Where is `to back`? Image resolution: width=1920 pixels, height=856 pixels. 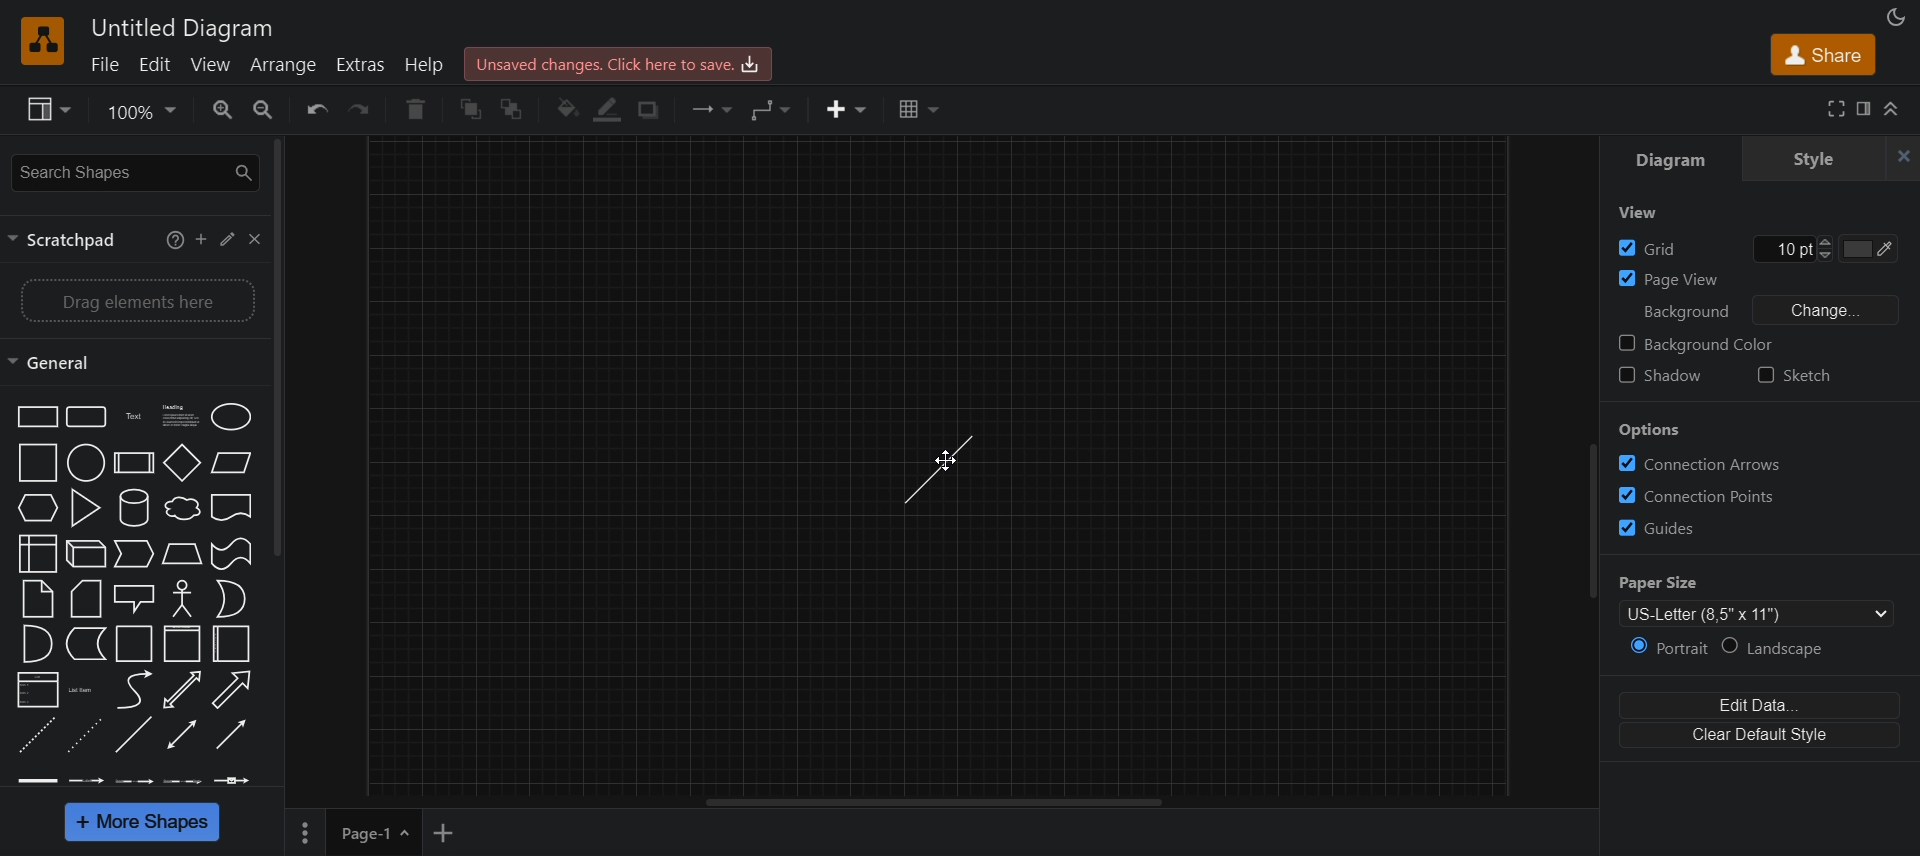 to back is located at coordinates (513, 109).